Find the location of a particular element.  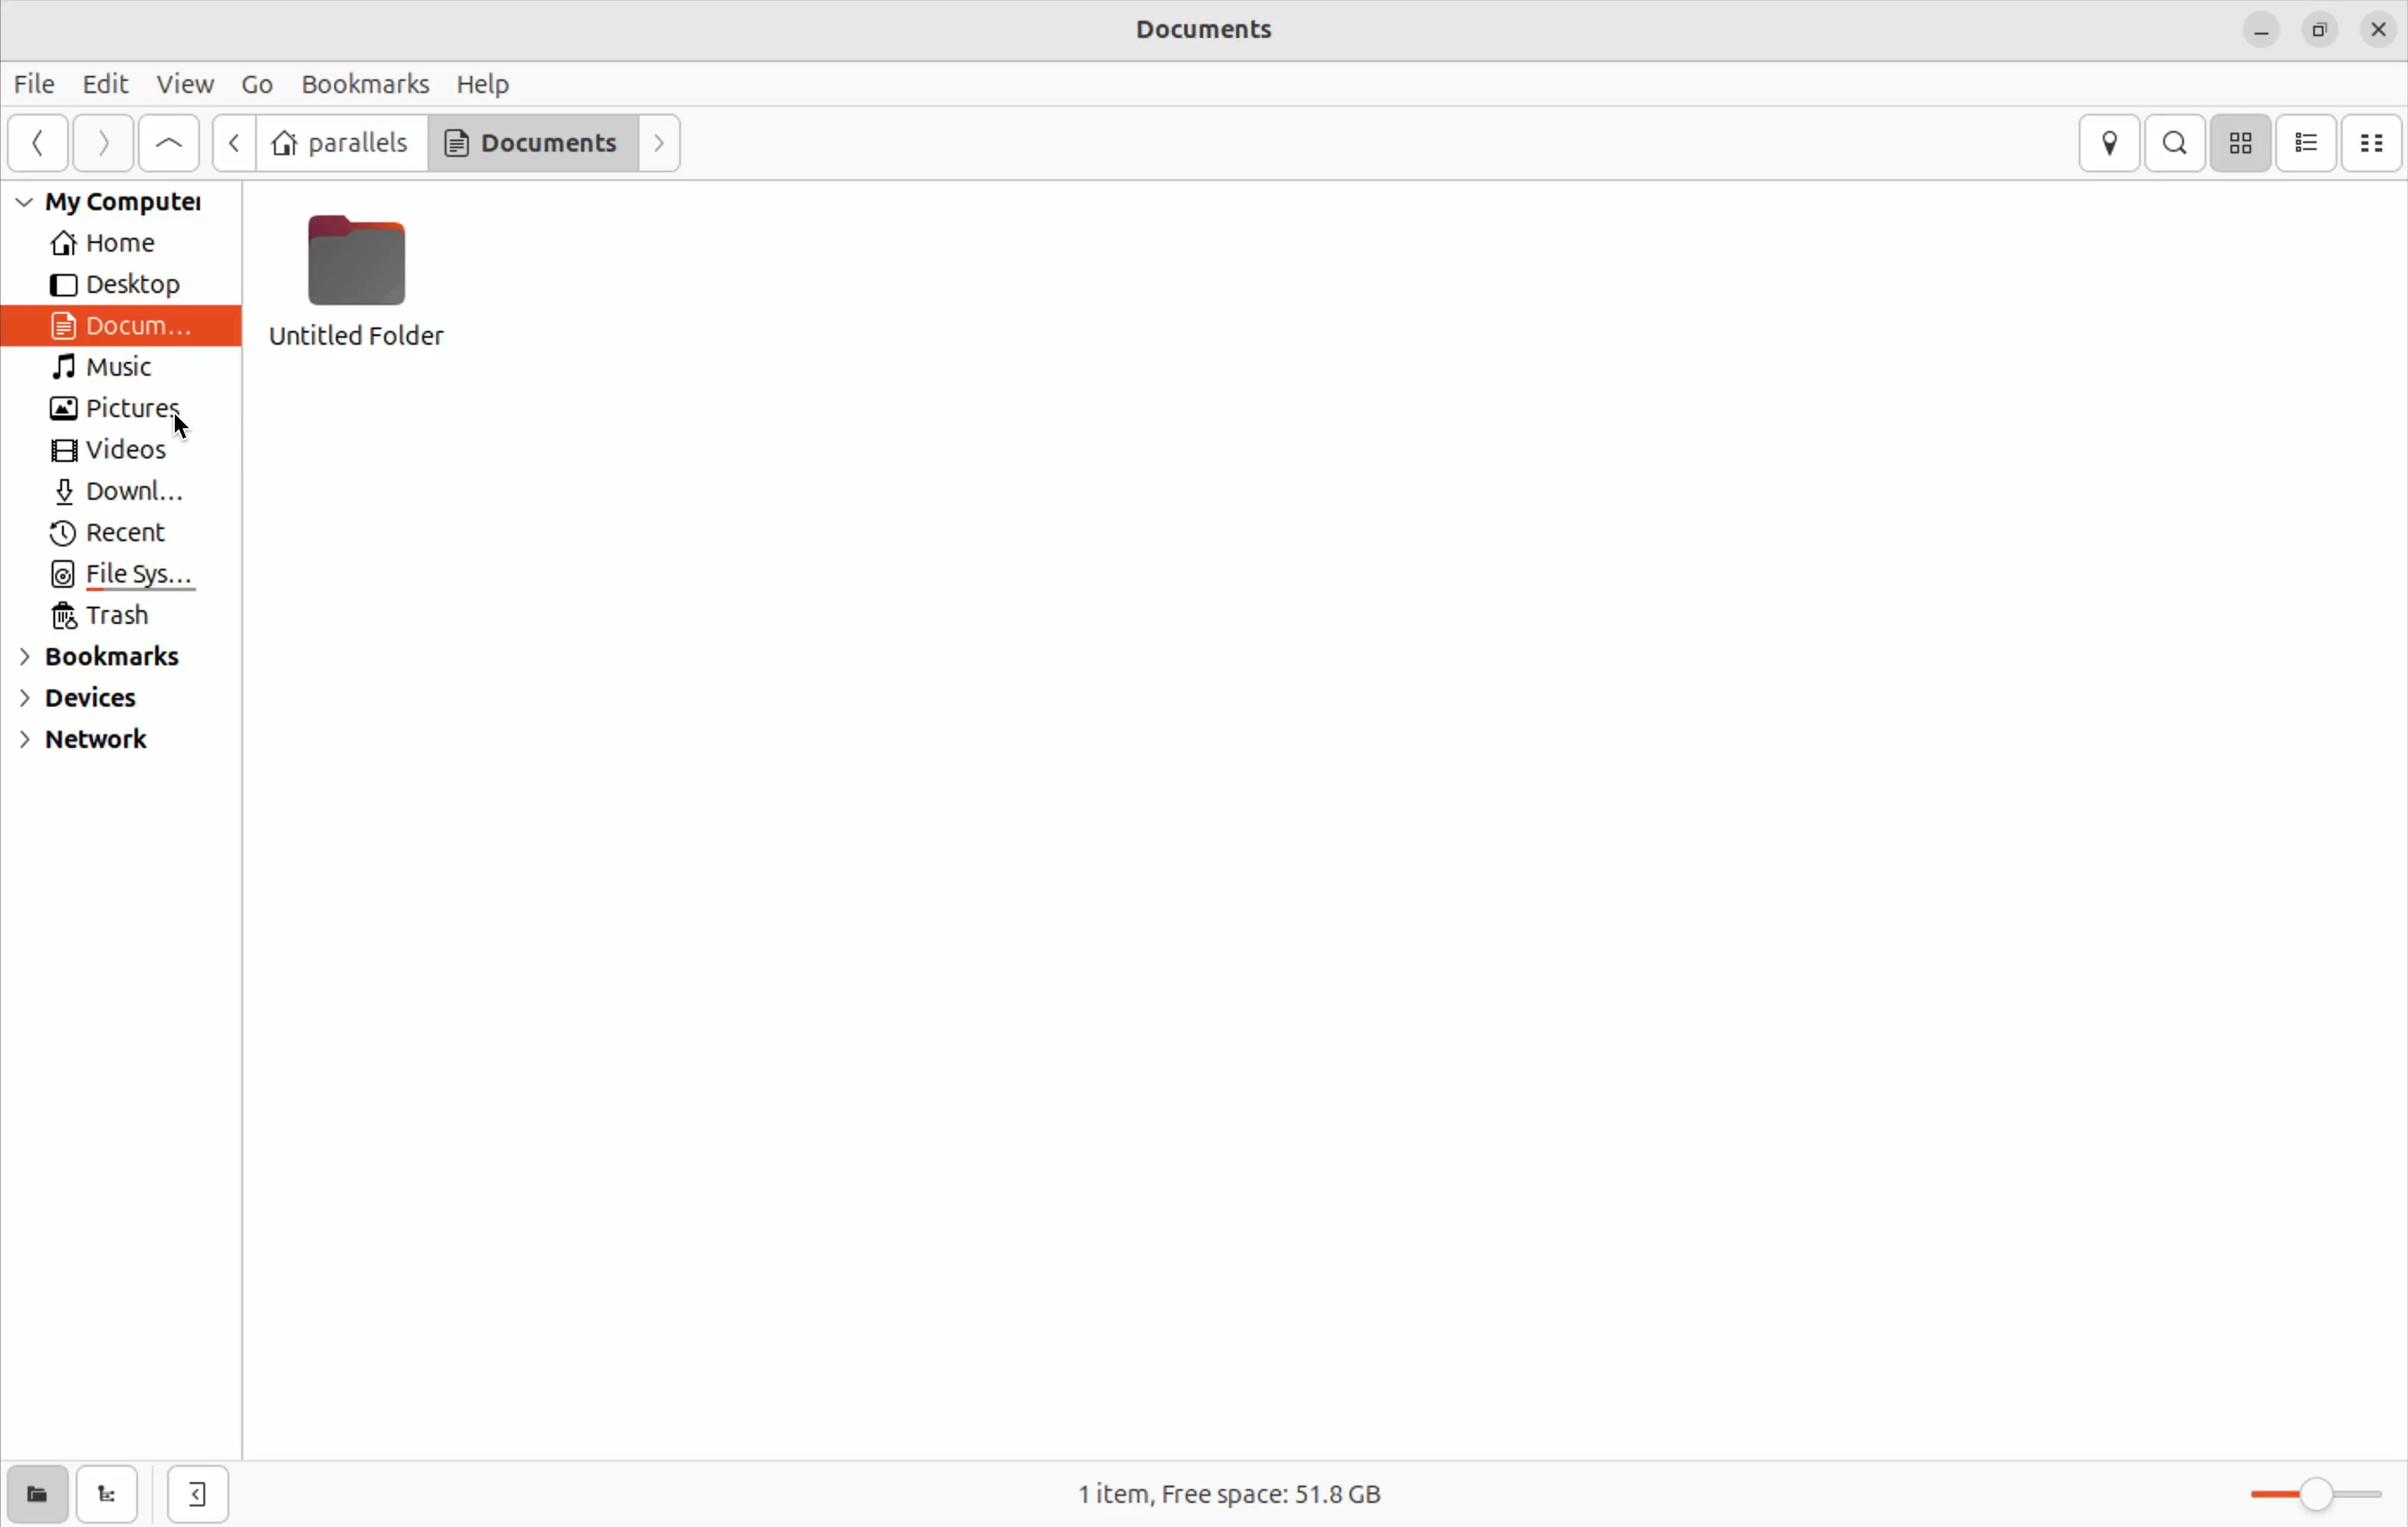

Zoom is located at coordinates (2306, 1490).